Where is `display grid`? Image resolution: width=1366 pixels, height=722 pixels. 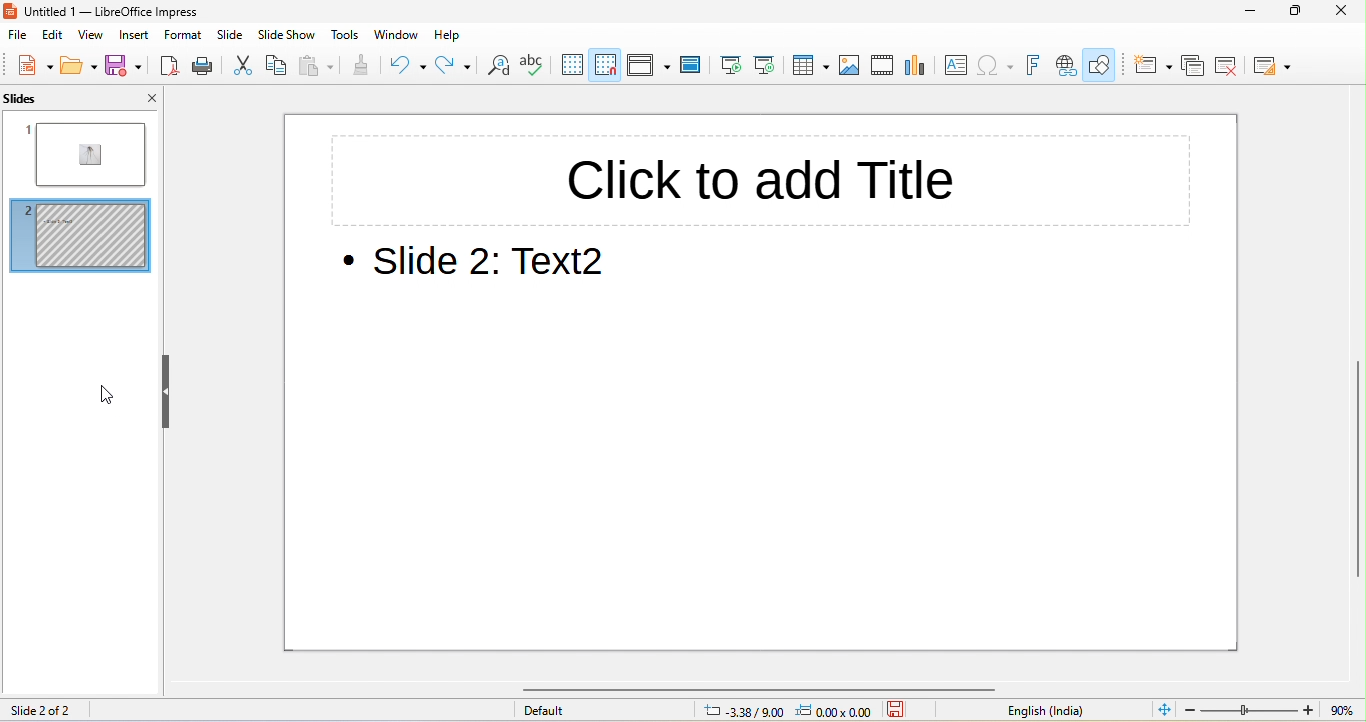 display grid is located at coordinates (576, 66).